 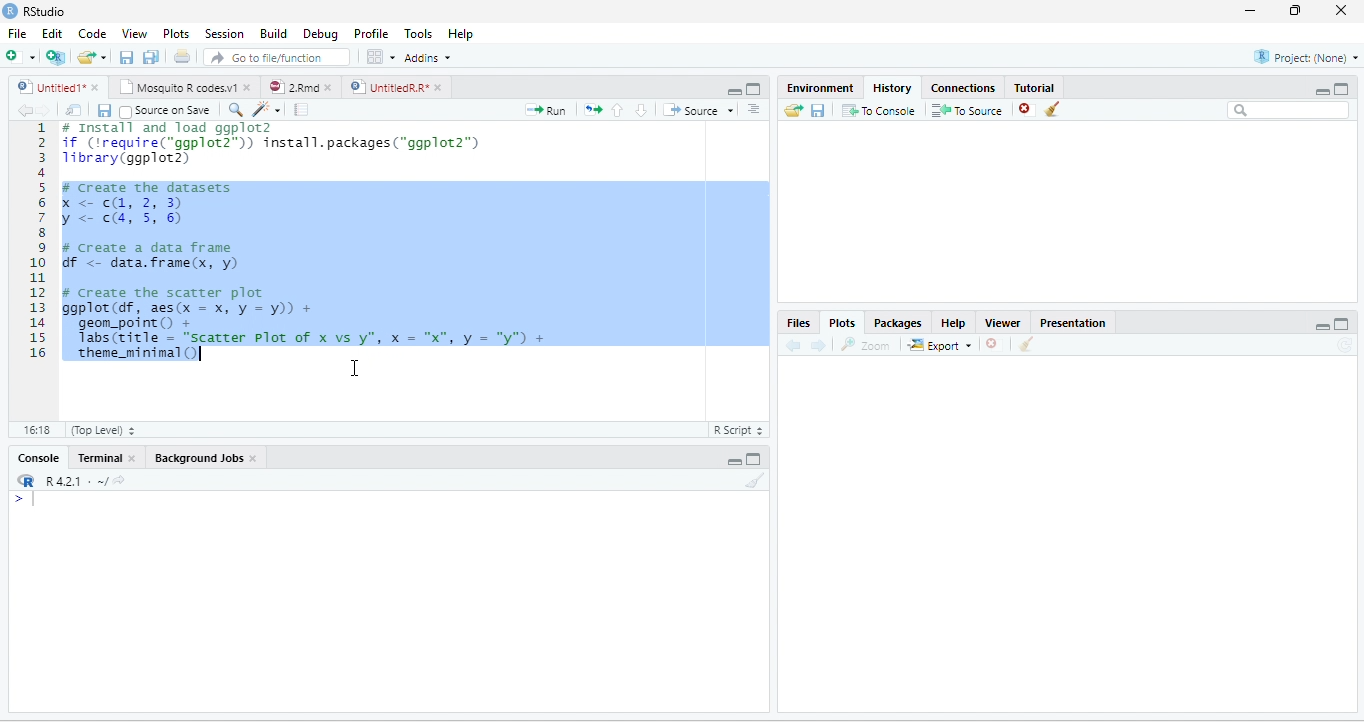 I want to click on Open an existing file, so click(x=86, y=57).